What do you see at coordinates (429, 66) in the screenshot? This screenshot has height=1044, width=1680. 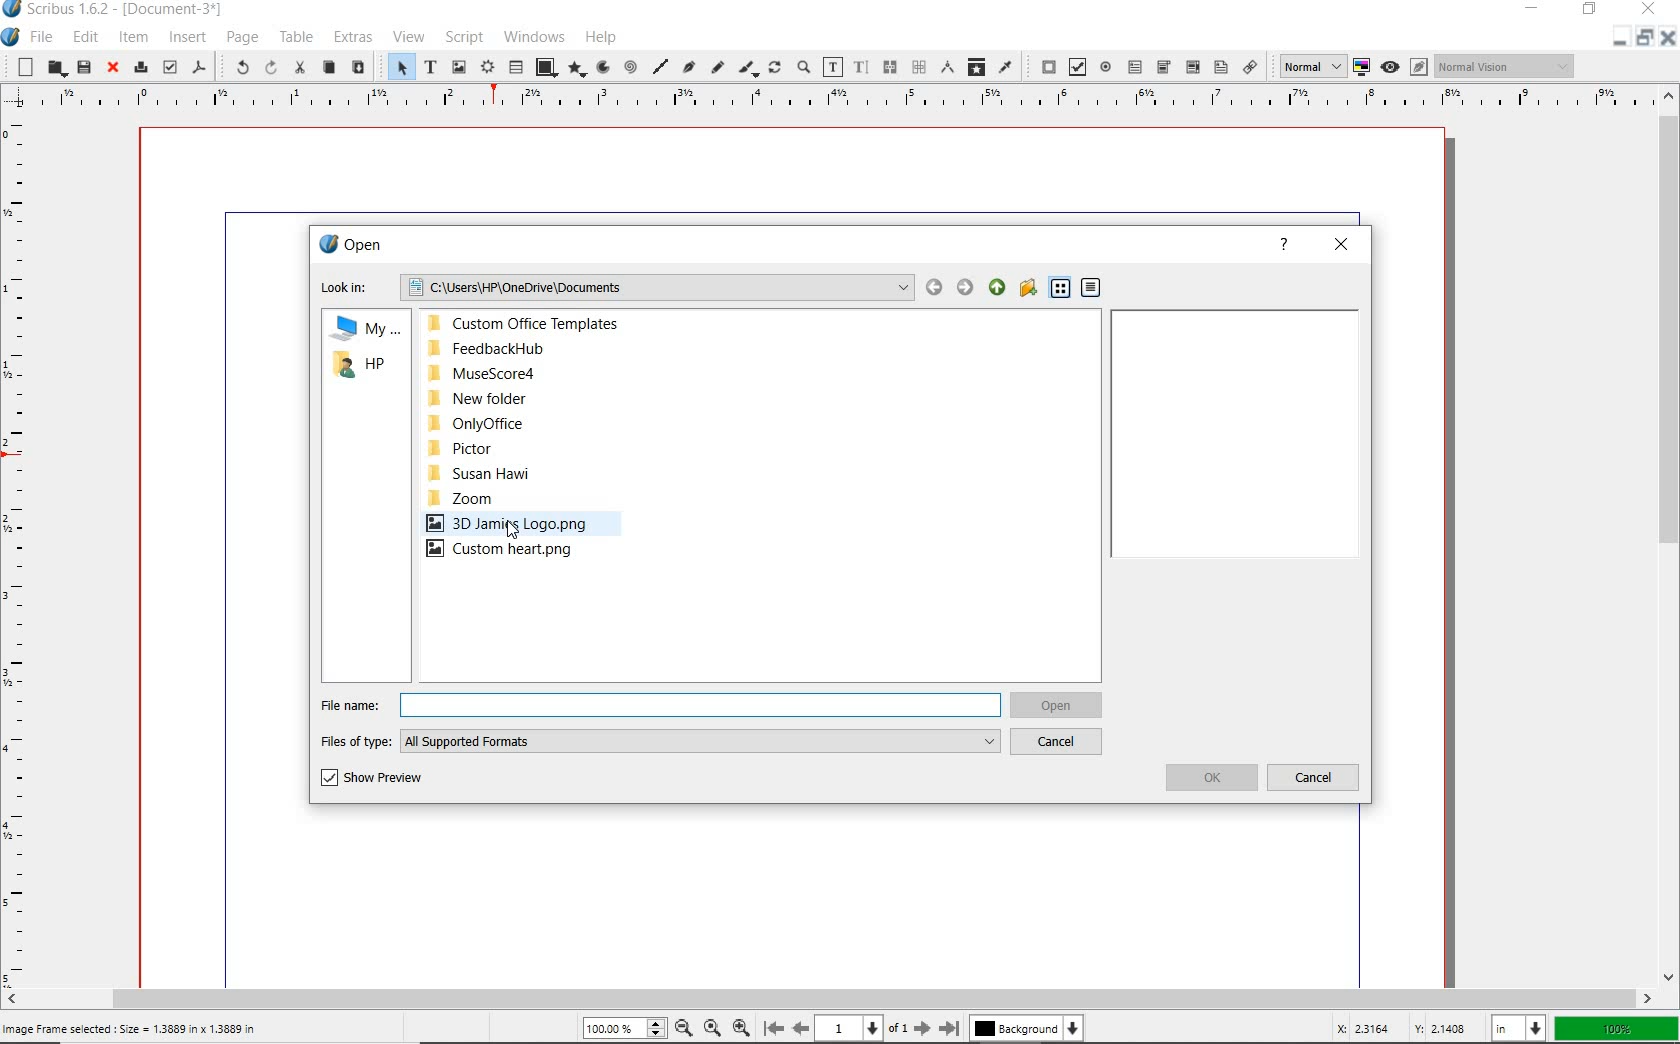 I see `text frame` at bounding box center [429, 66].